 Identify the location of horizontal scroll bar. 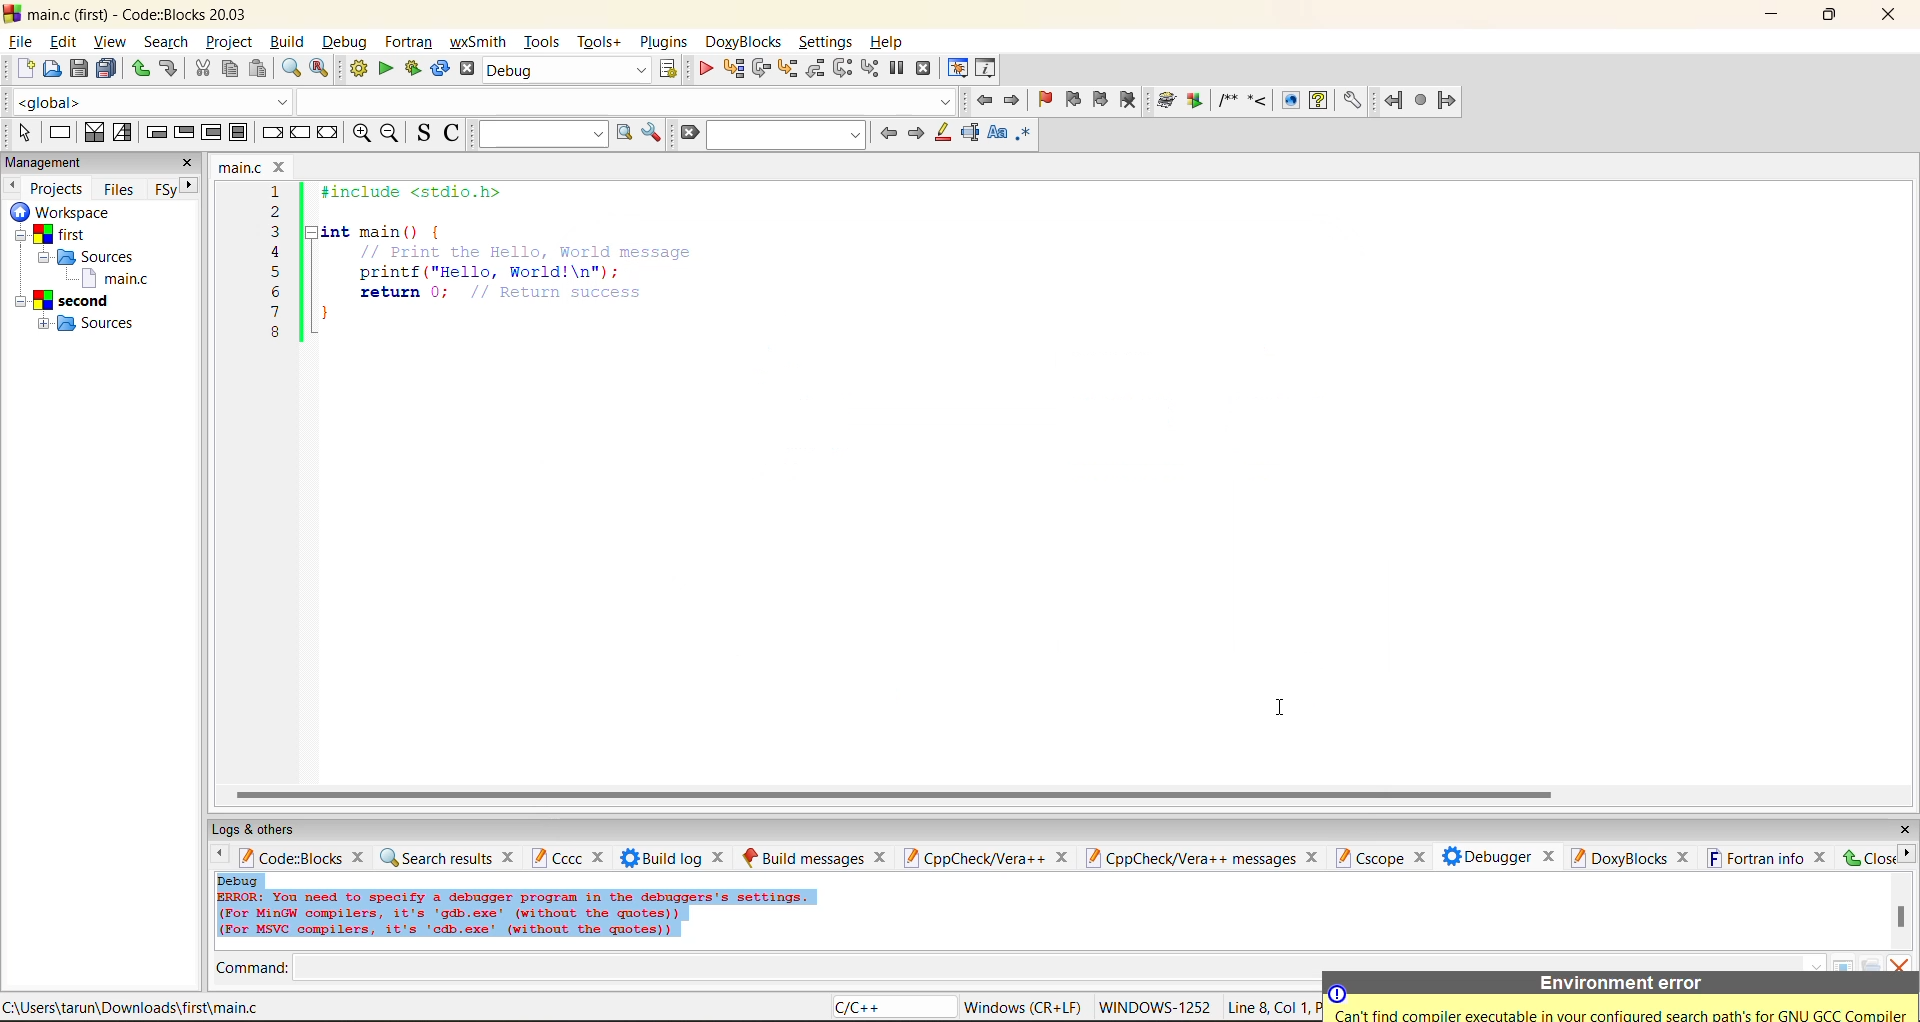
(893, 796).